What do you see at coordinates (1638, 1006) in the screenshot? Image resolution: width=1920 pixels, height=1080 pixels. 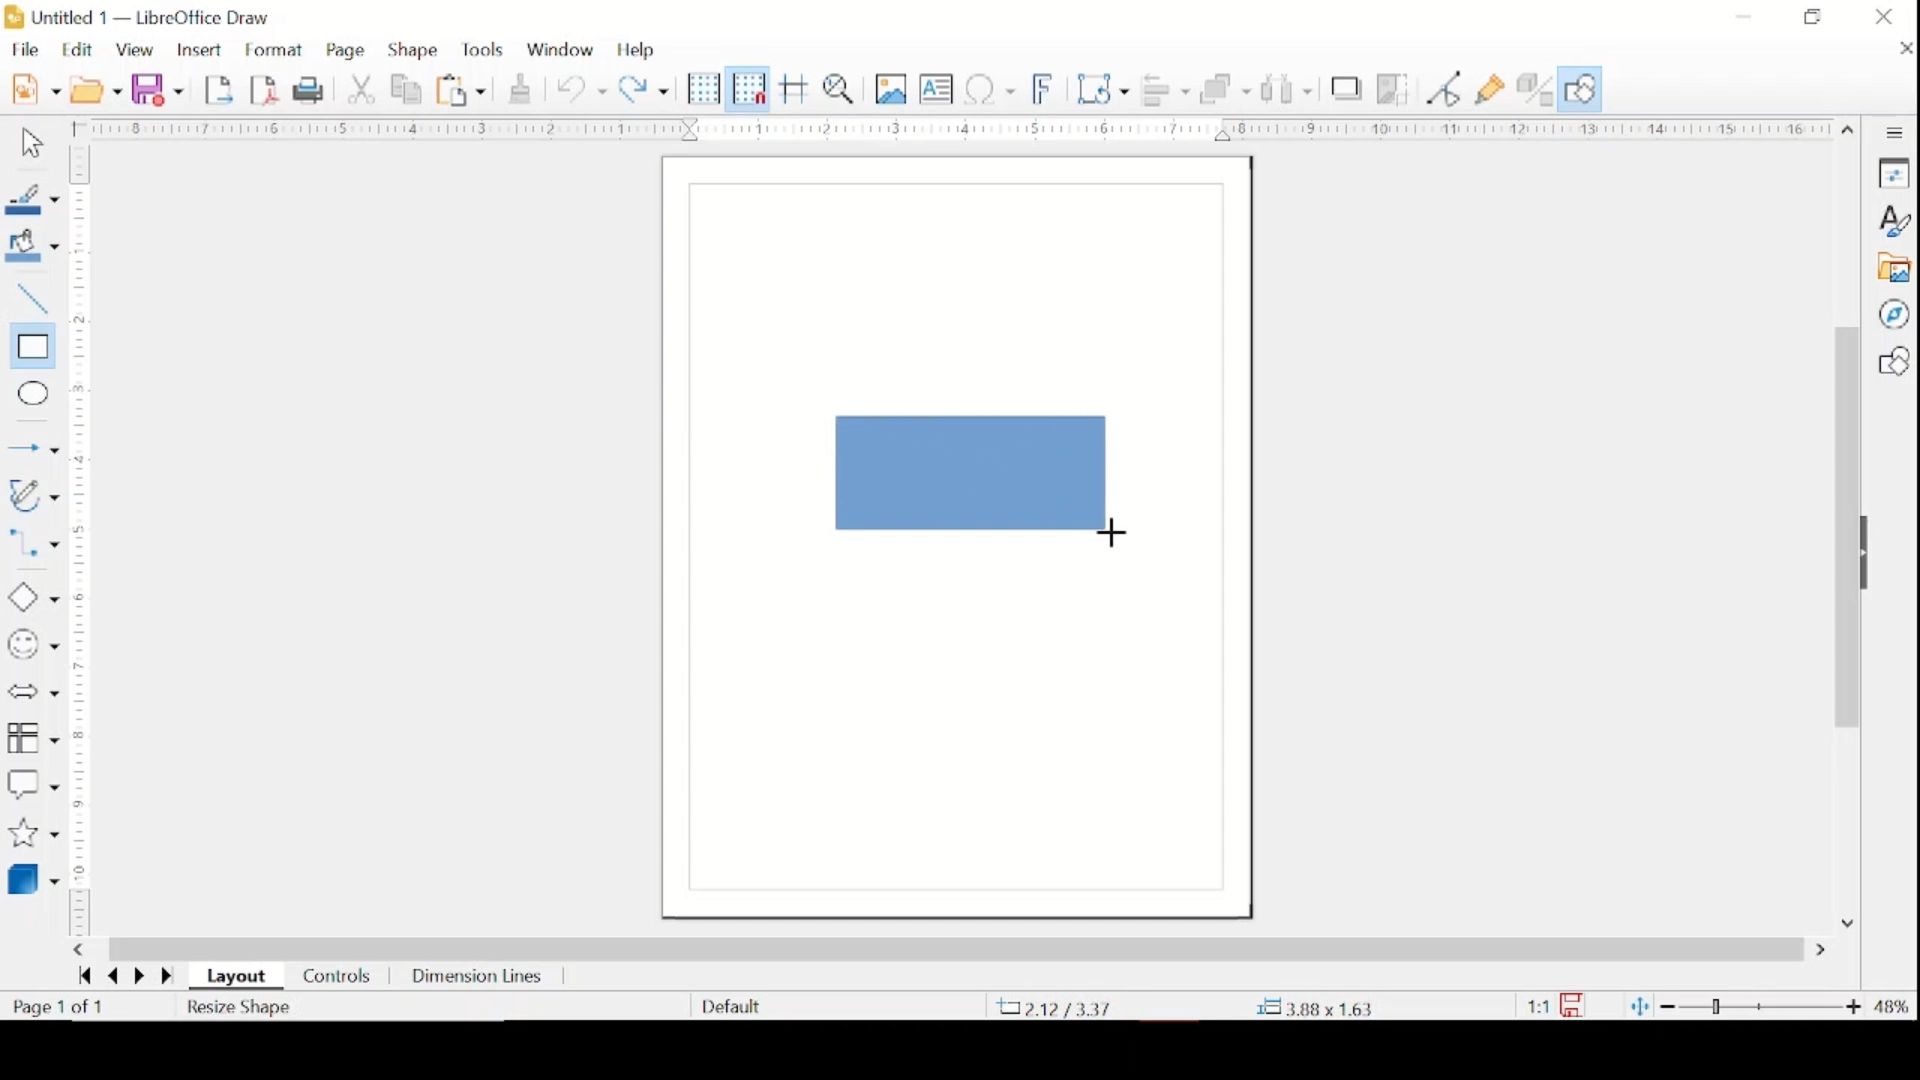 I see `fit to current window` at bounding box center [1638, 1006].